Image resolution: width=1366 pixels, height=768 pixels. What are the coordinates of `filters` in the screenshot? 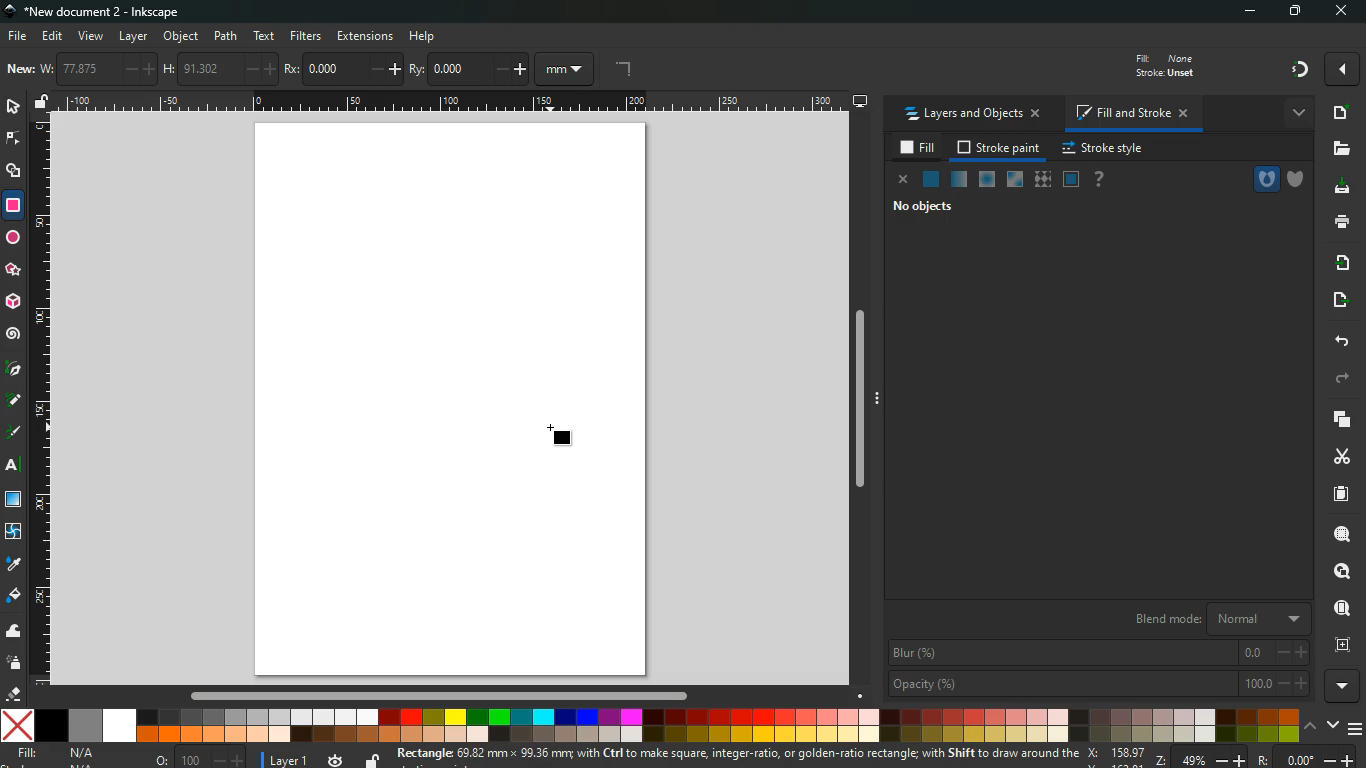 It's located at (308, 36).